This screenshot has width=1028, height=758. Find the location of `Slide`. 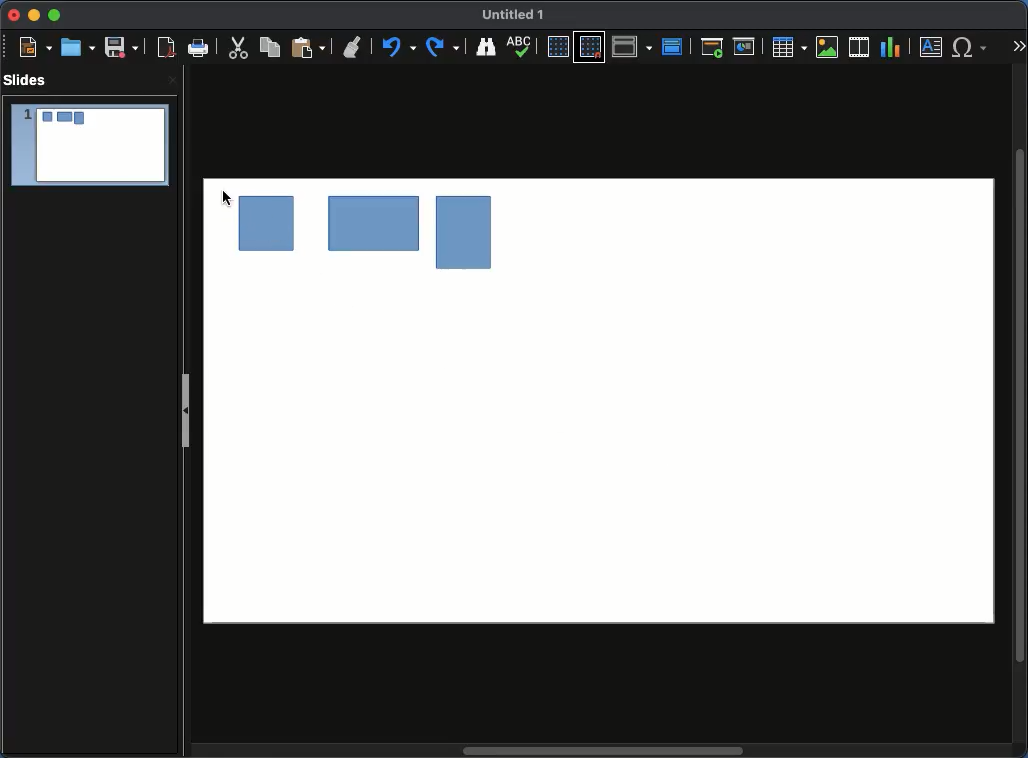

Slide is located at coordinates (89, 146).